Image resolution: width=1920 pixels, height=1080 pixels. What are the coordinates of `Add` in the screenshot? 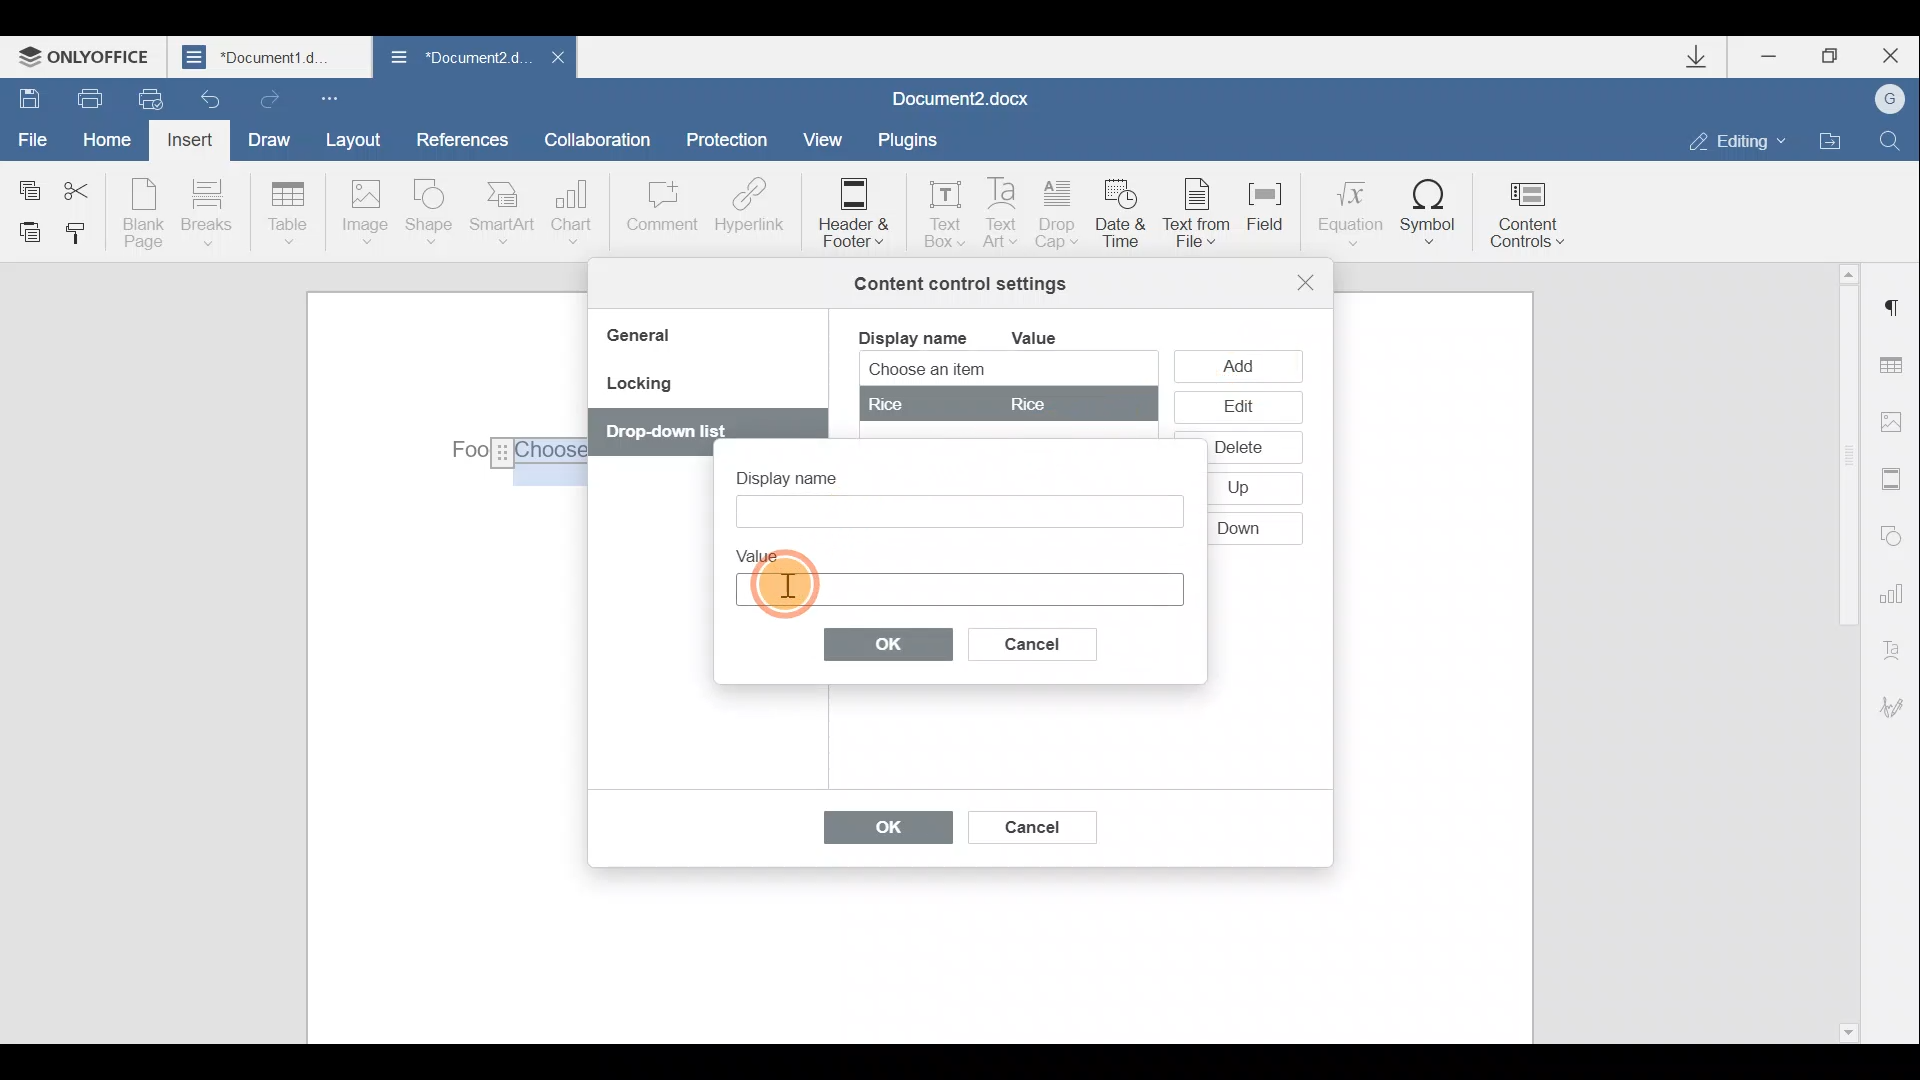 It's located at (1243, 365).